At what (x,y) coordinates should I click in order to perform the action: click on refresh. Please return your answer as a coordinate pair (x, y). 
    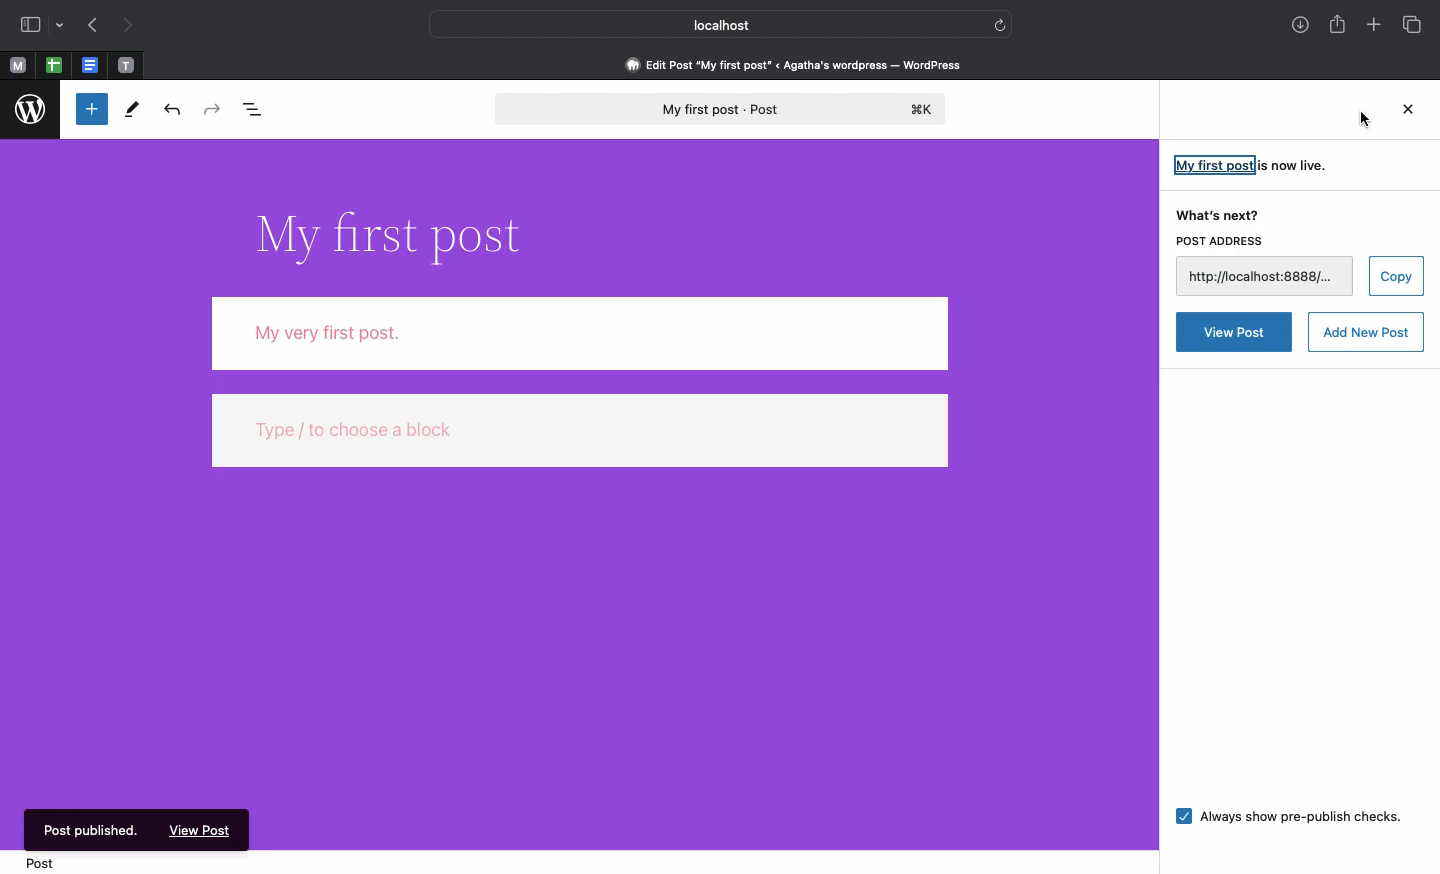
    Looking at the image, I should click on (1002, 24).